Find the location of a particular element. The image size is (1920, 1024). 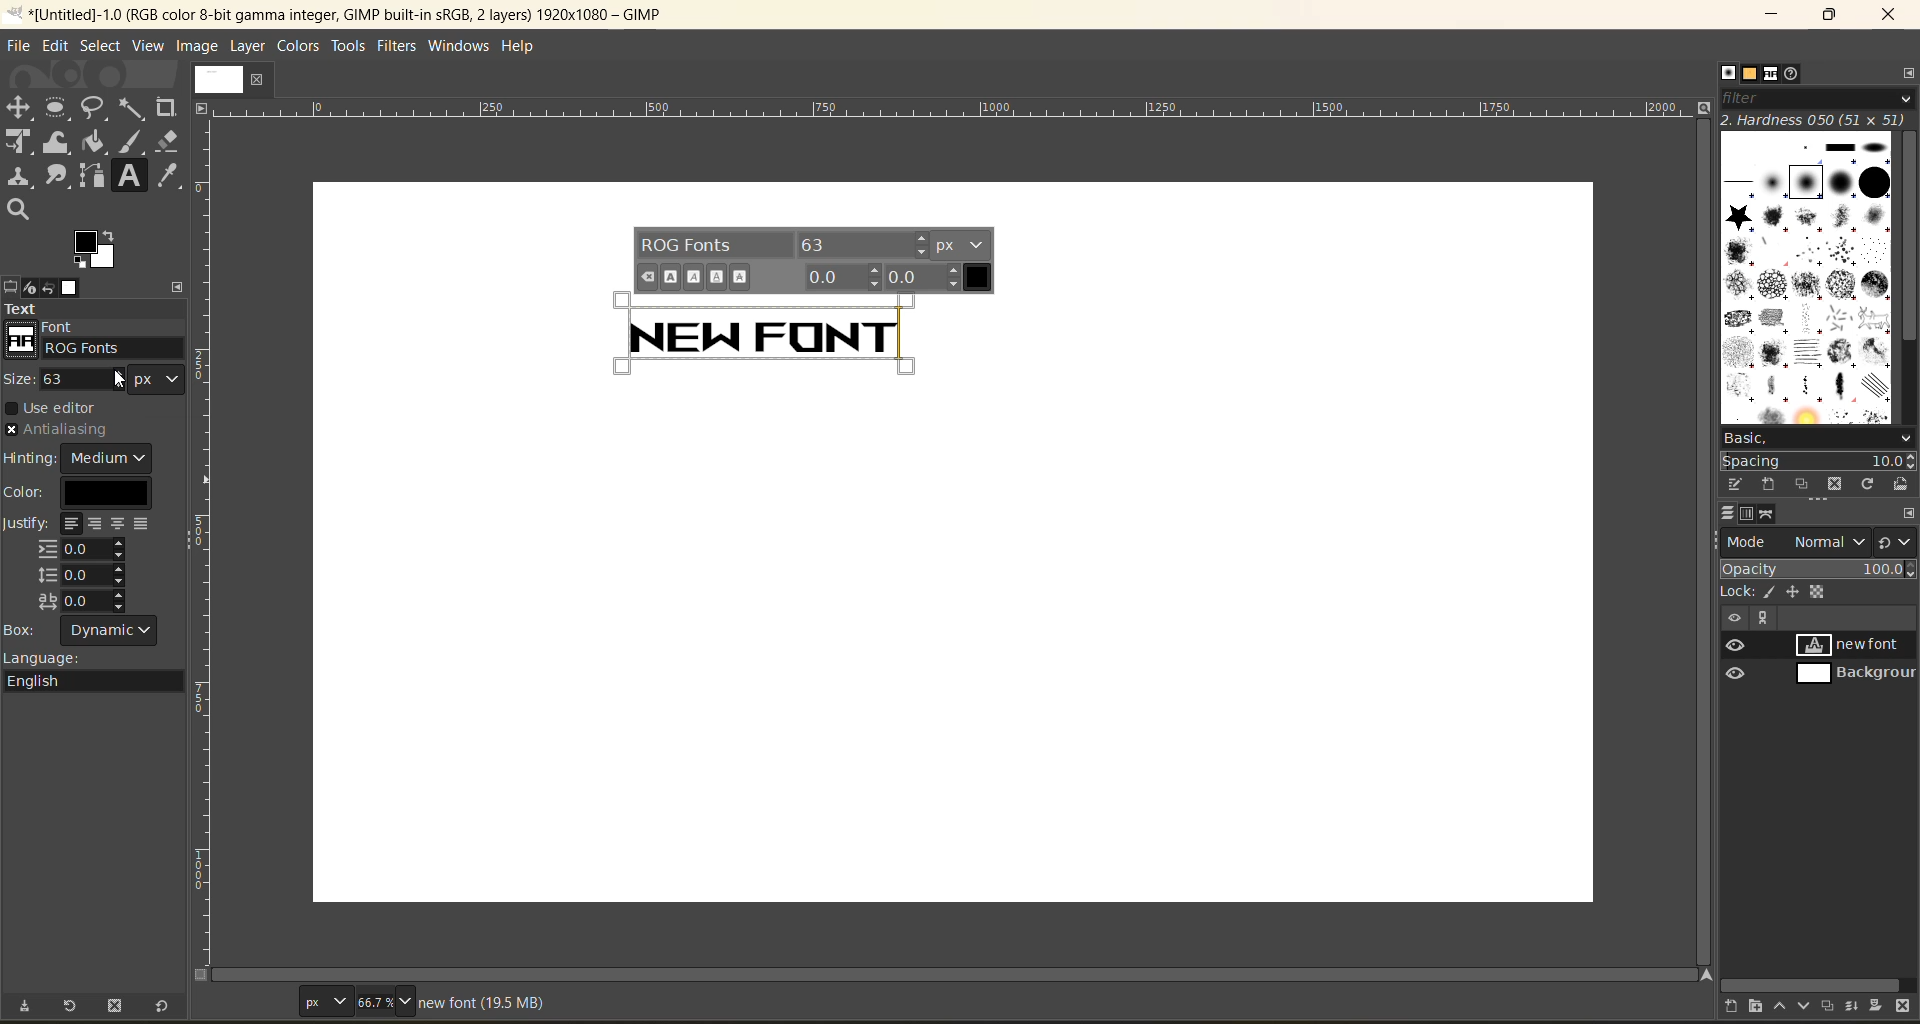

layers is located at coordinates (1728, 514).